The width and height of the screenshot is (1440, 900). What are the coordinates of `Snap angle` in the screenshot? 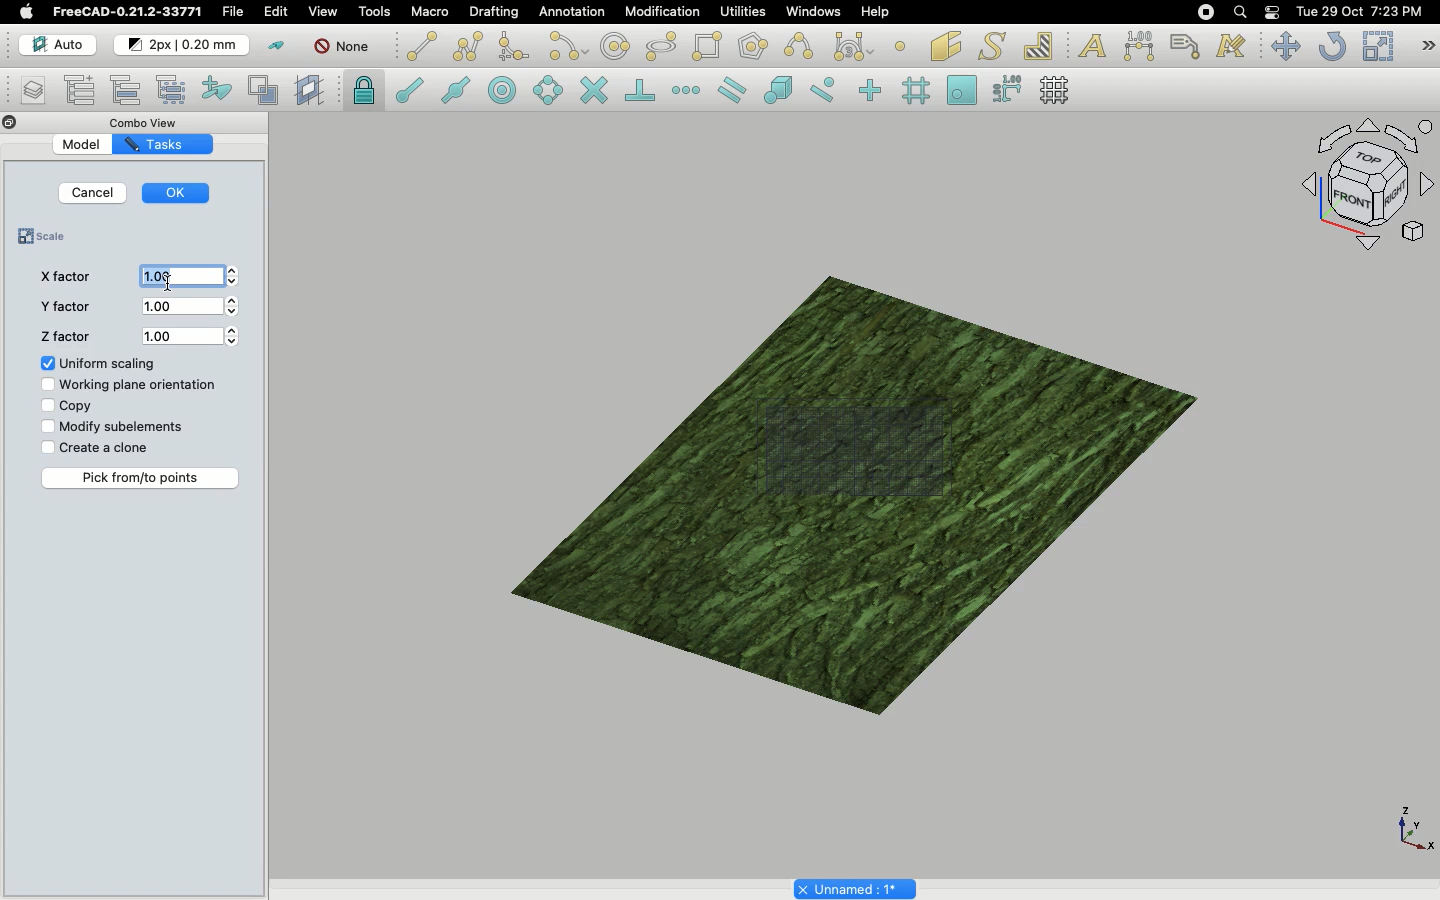 It's located at (543, 89).